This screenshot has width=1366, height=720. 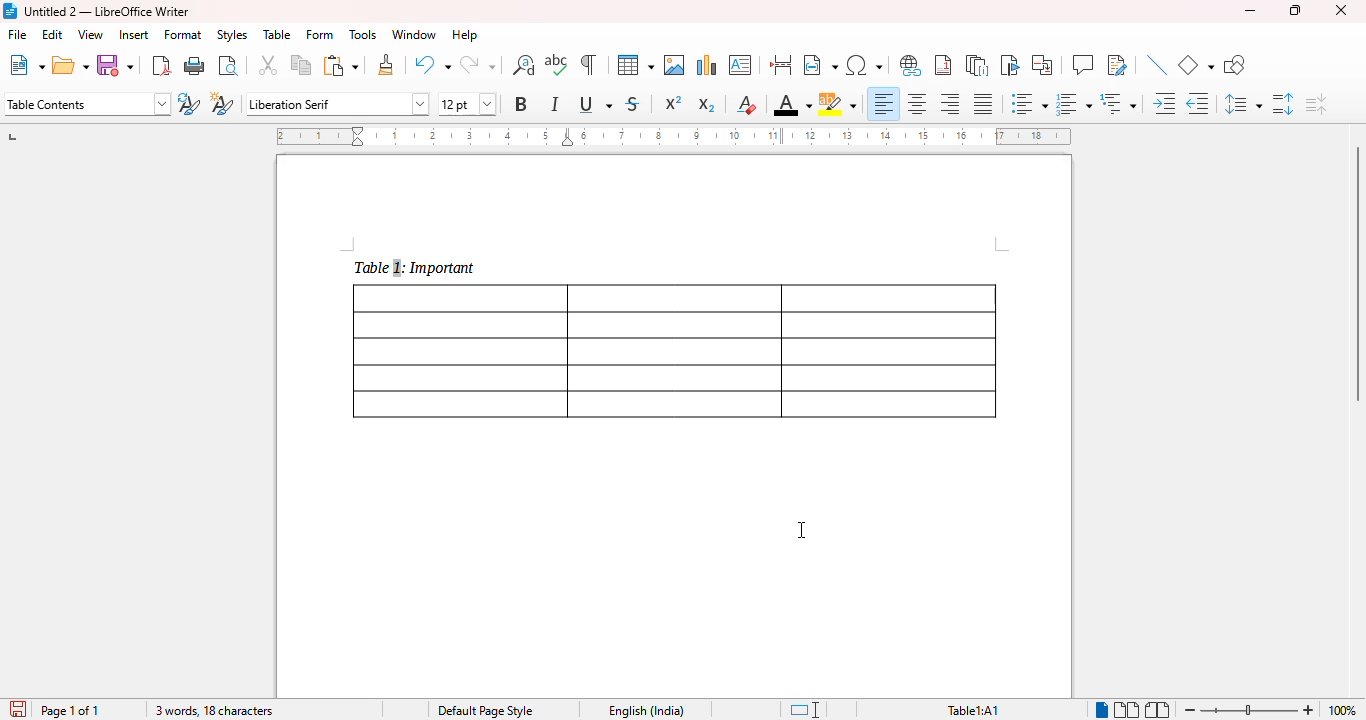 What do you see at coordinates (1295, 10) in the screenshot?
I see `maximize` at bounding box center [1295, 10].